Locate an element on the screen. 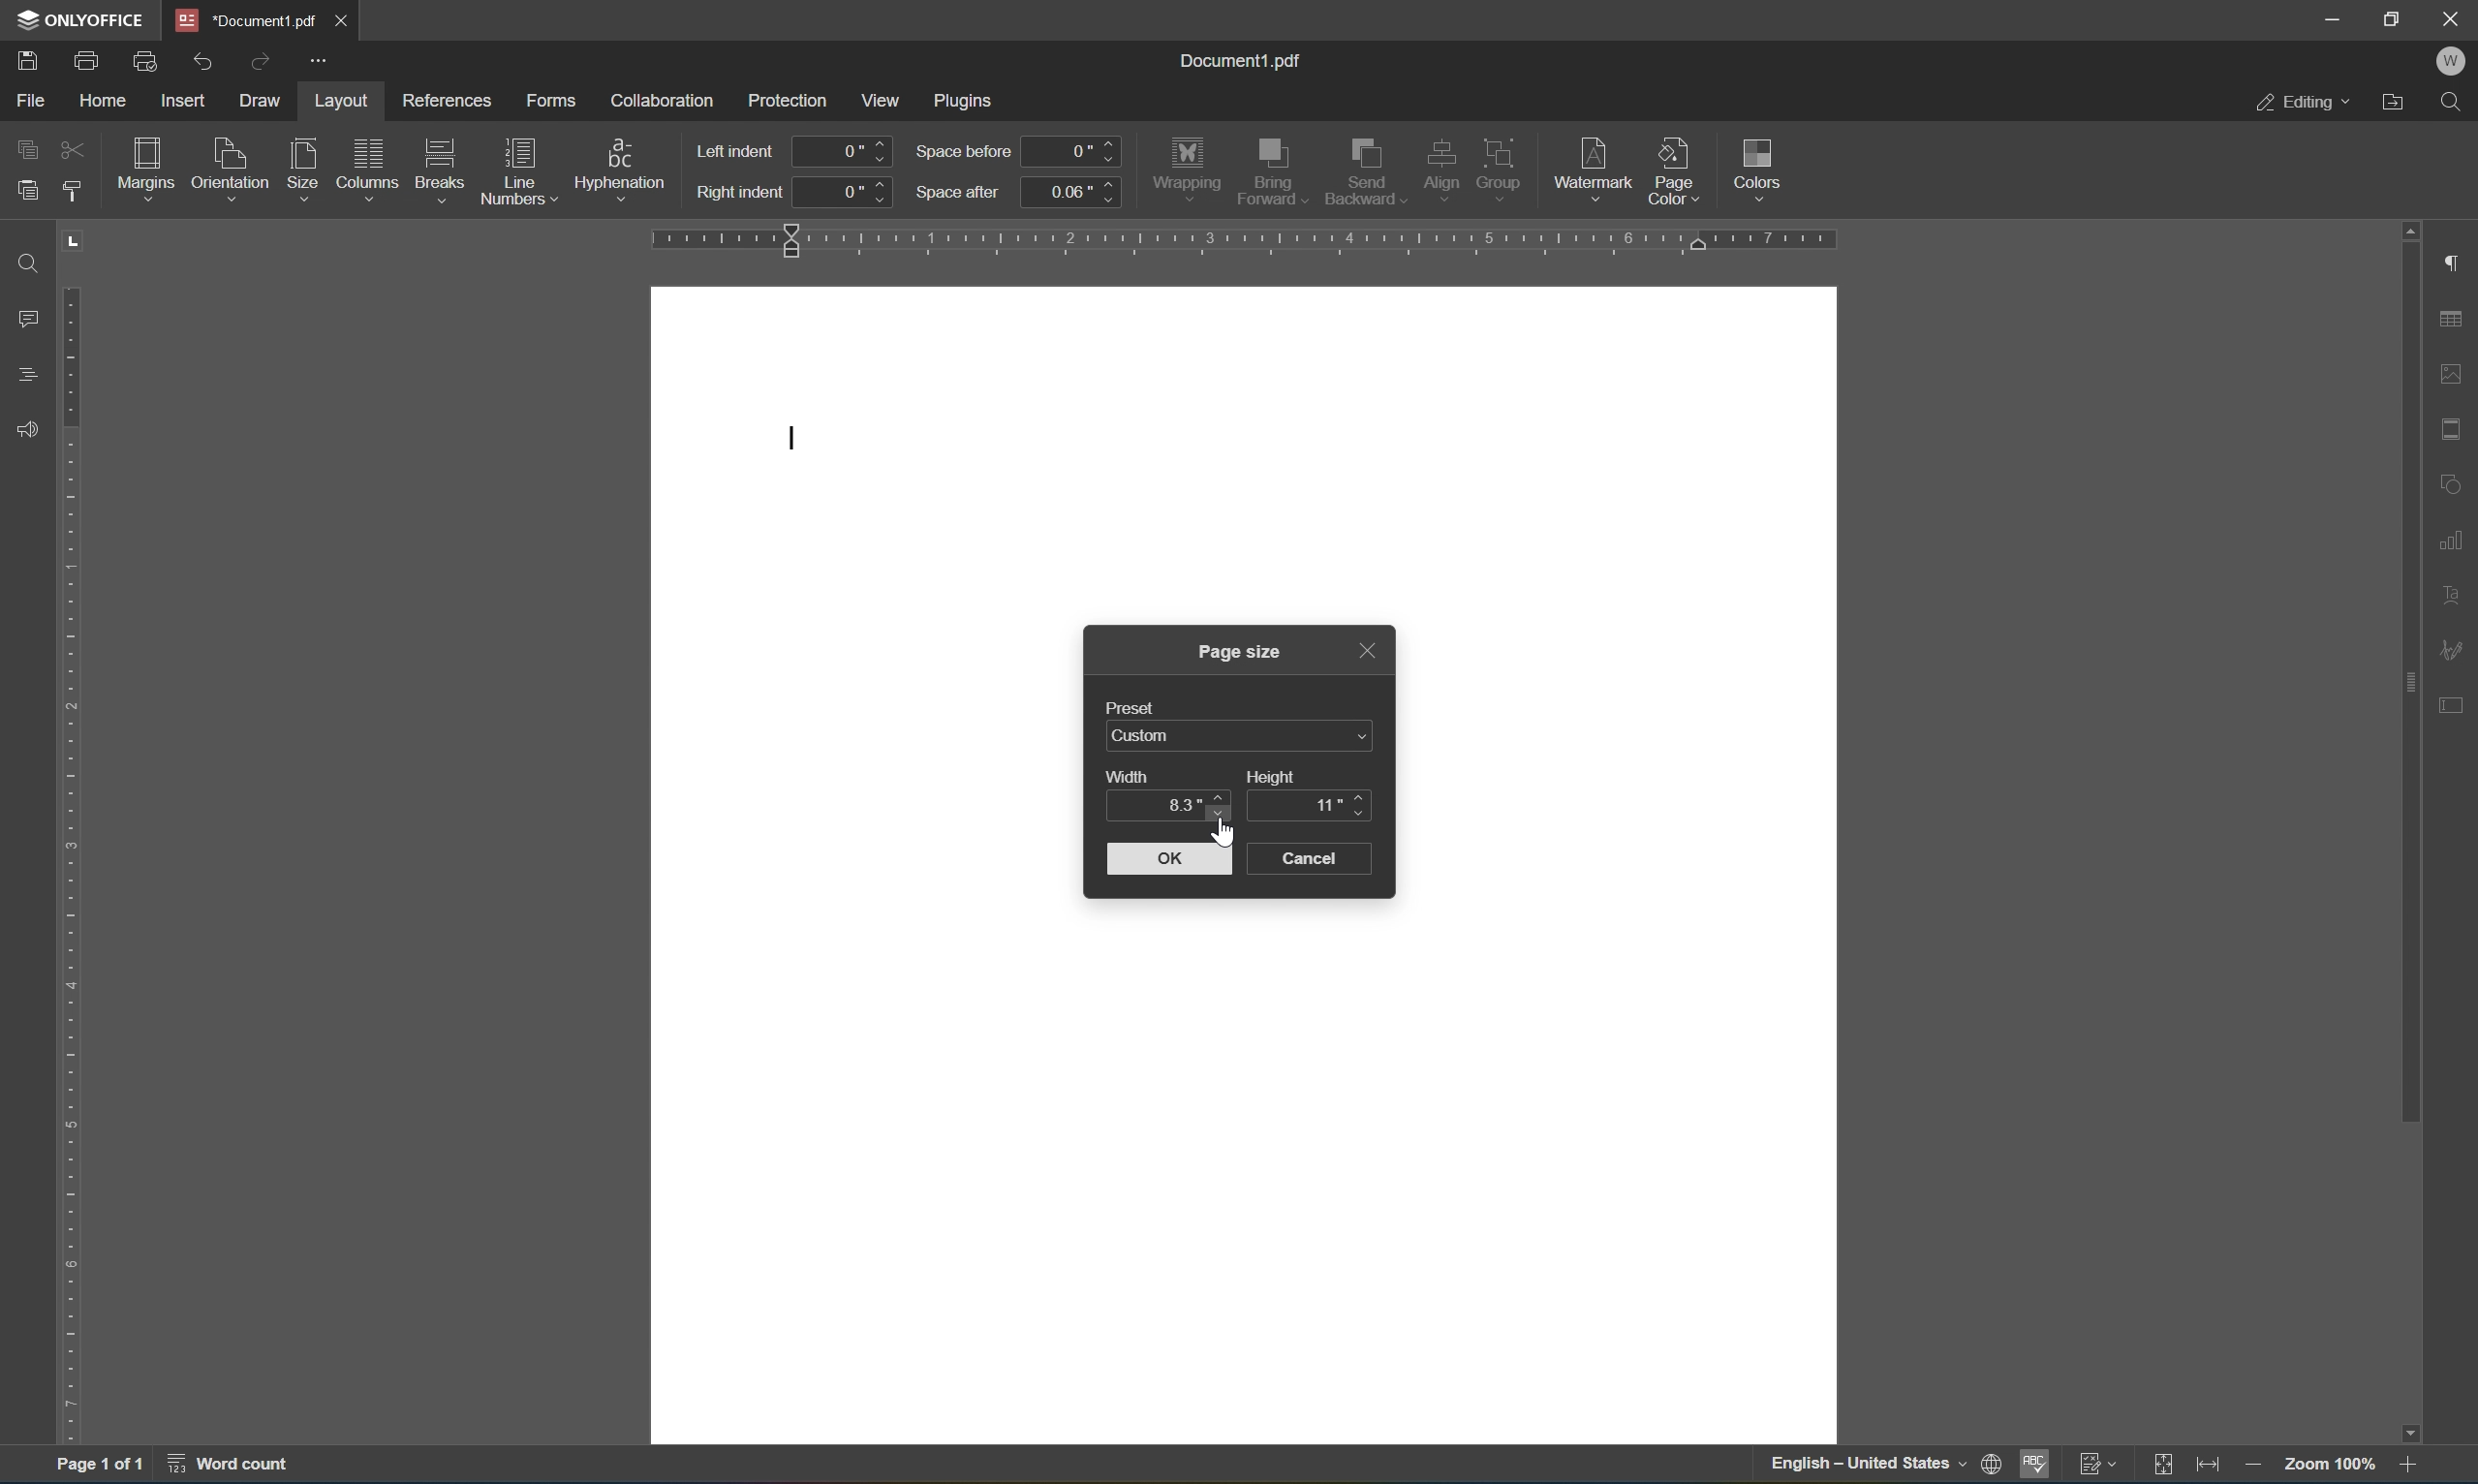  0 is located at coordinates (1075, 151).